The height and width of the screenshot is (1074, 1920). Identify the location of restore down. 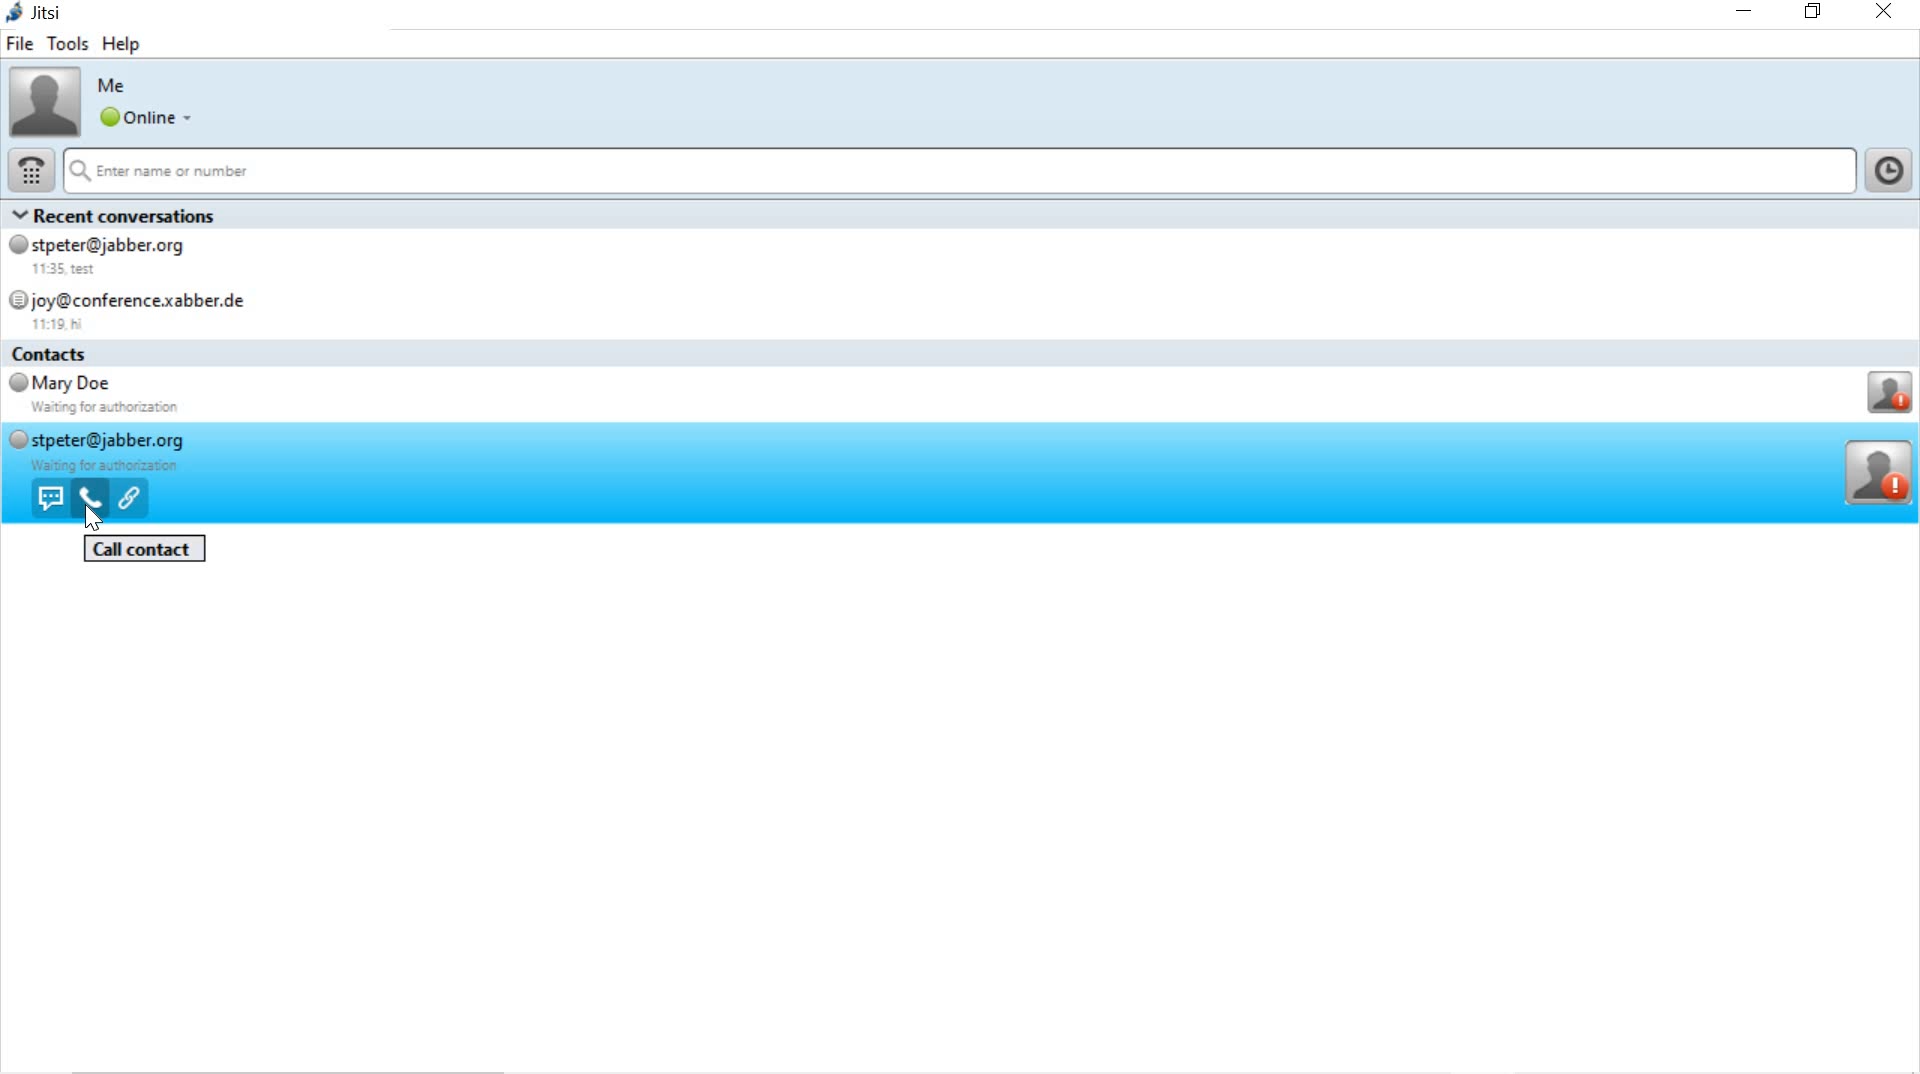
(1814, 12).